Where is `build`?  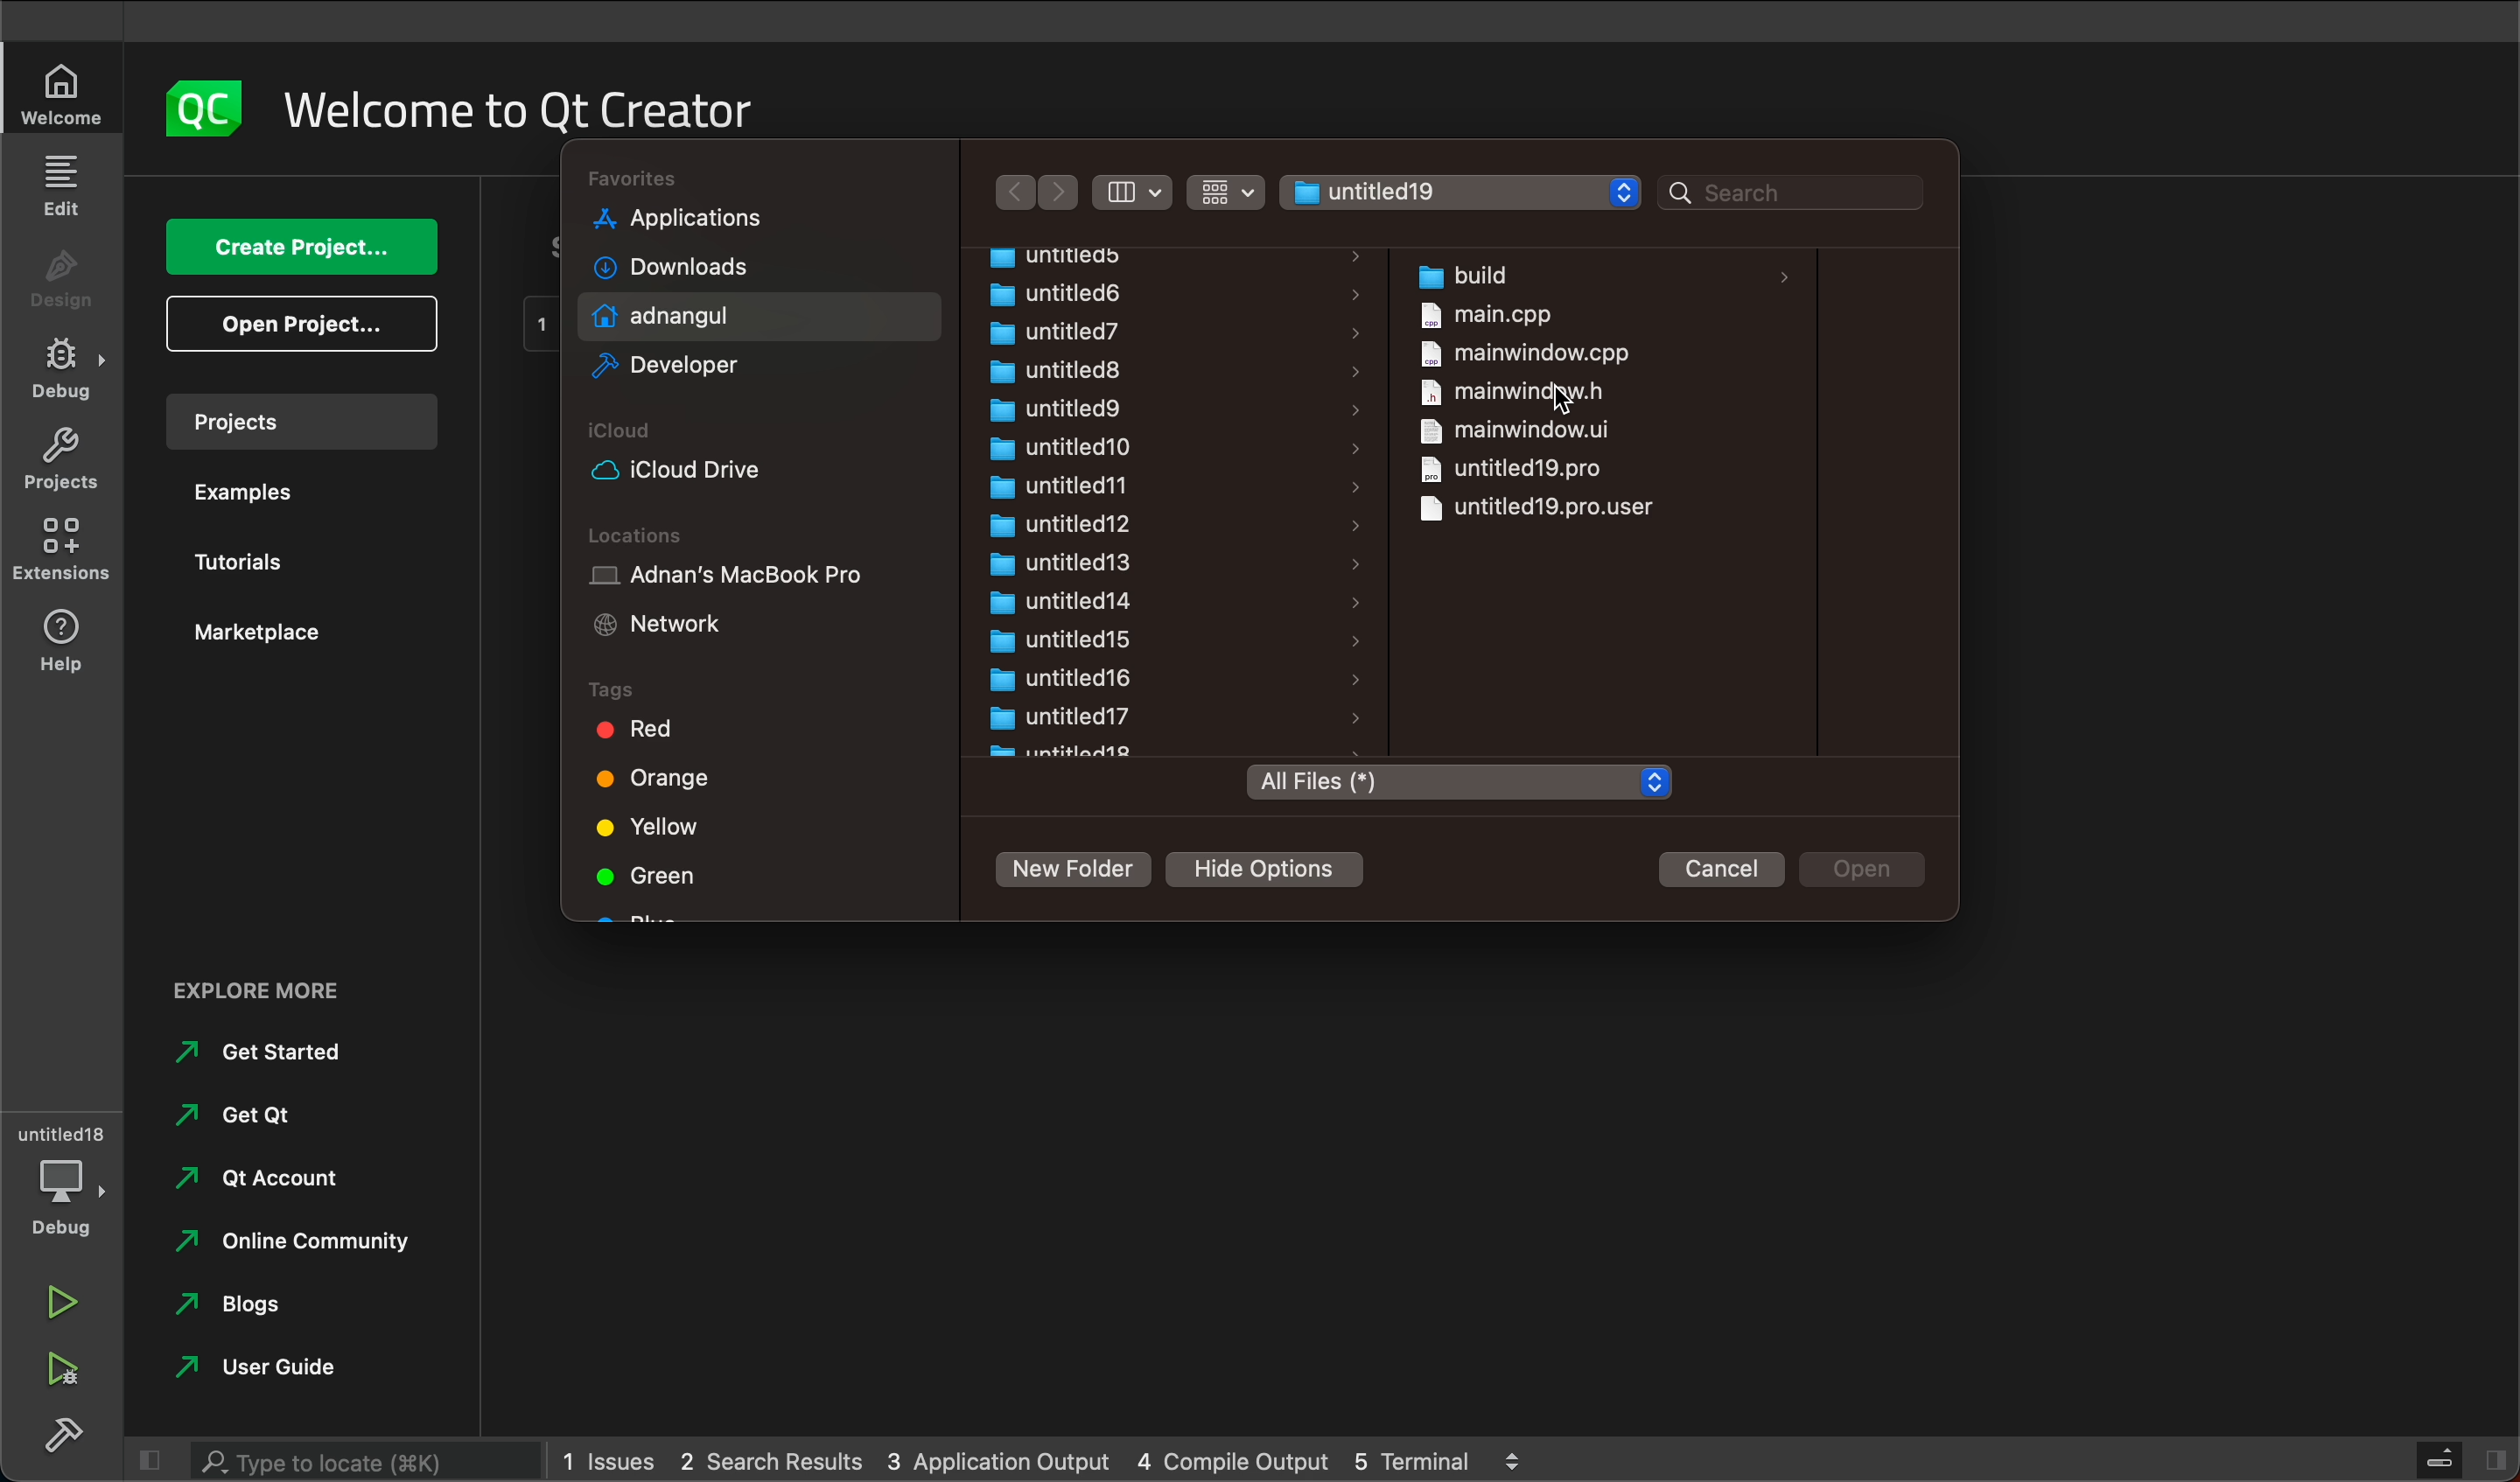
build is located at coordinates (70, 1439).